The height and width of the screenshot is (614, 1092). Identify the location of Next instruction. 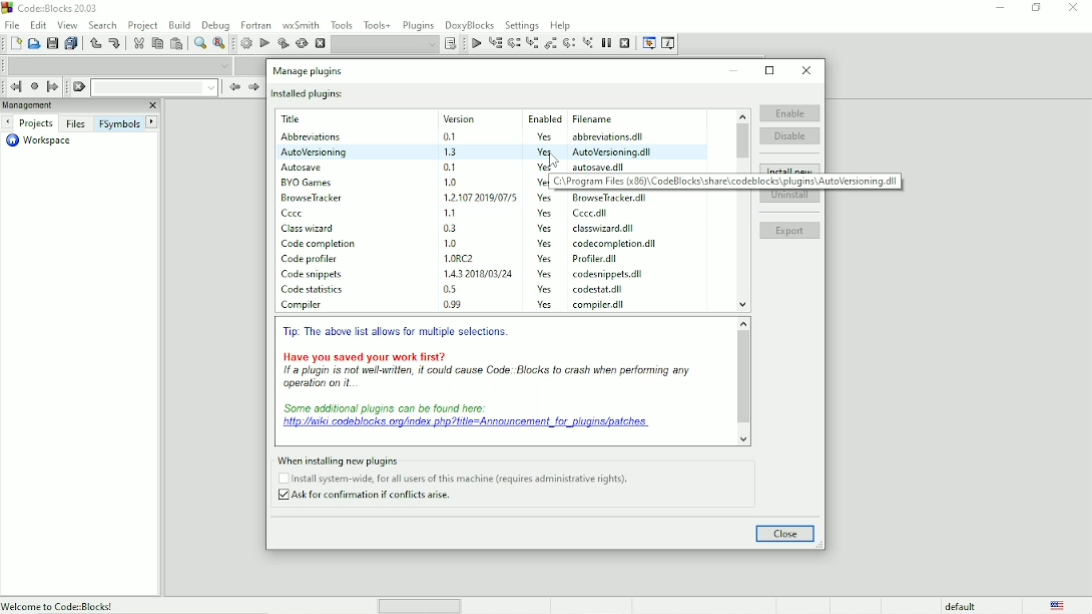
(570, 44).